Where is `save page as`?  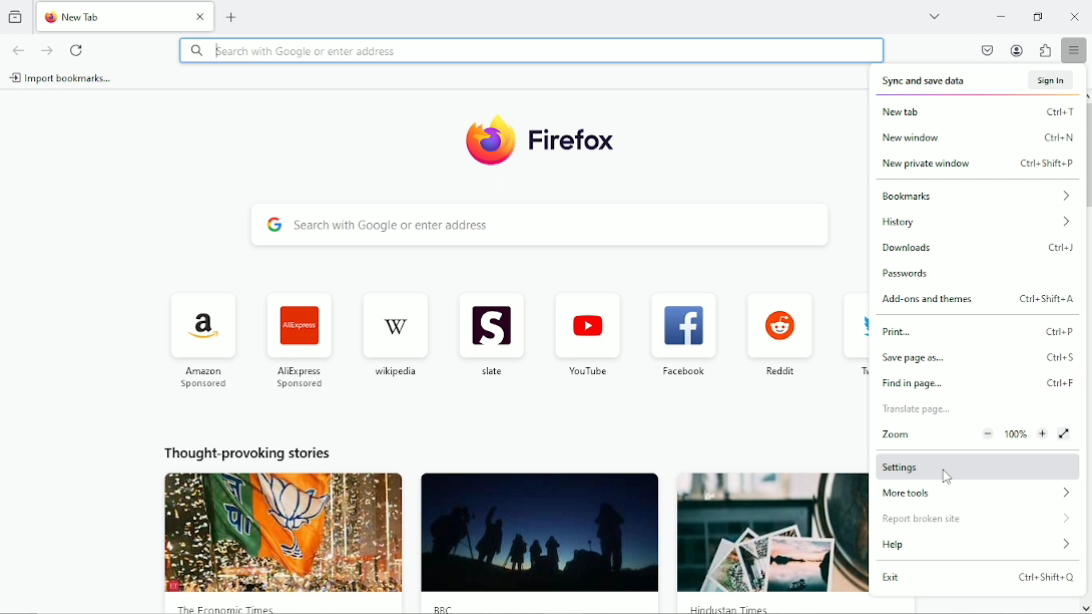 save page as is located at coordinates (980, 360).